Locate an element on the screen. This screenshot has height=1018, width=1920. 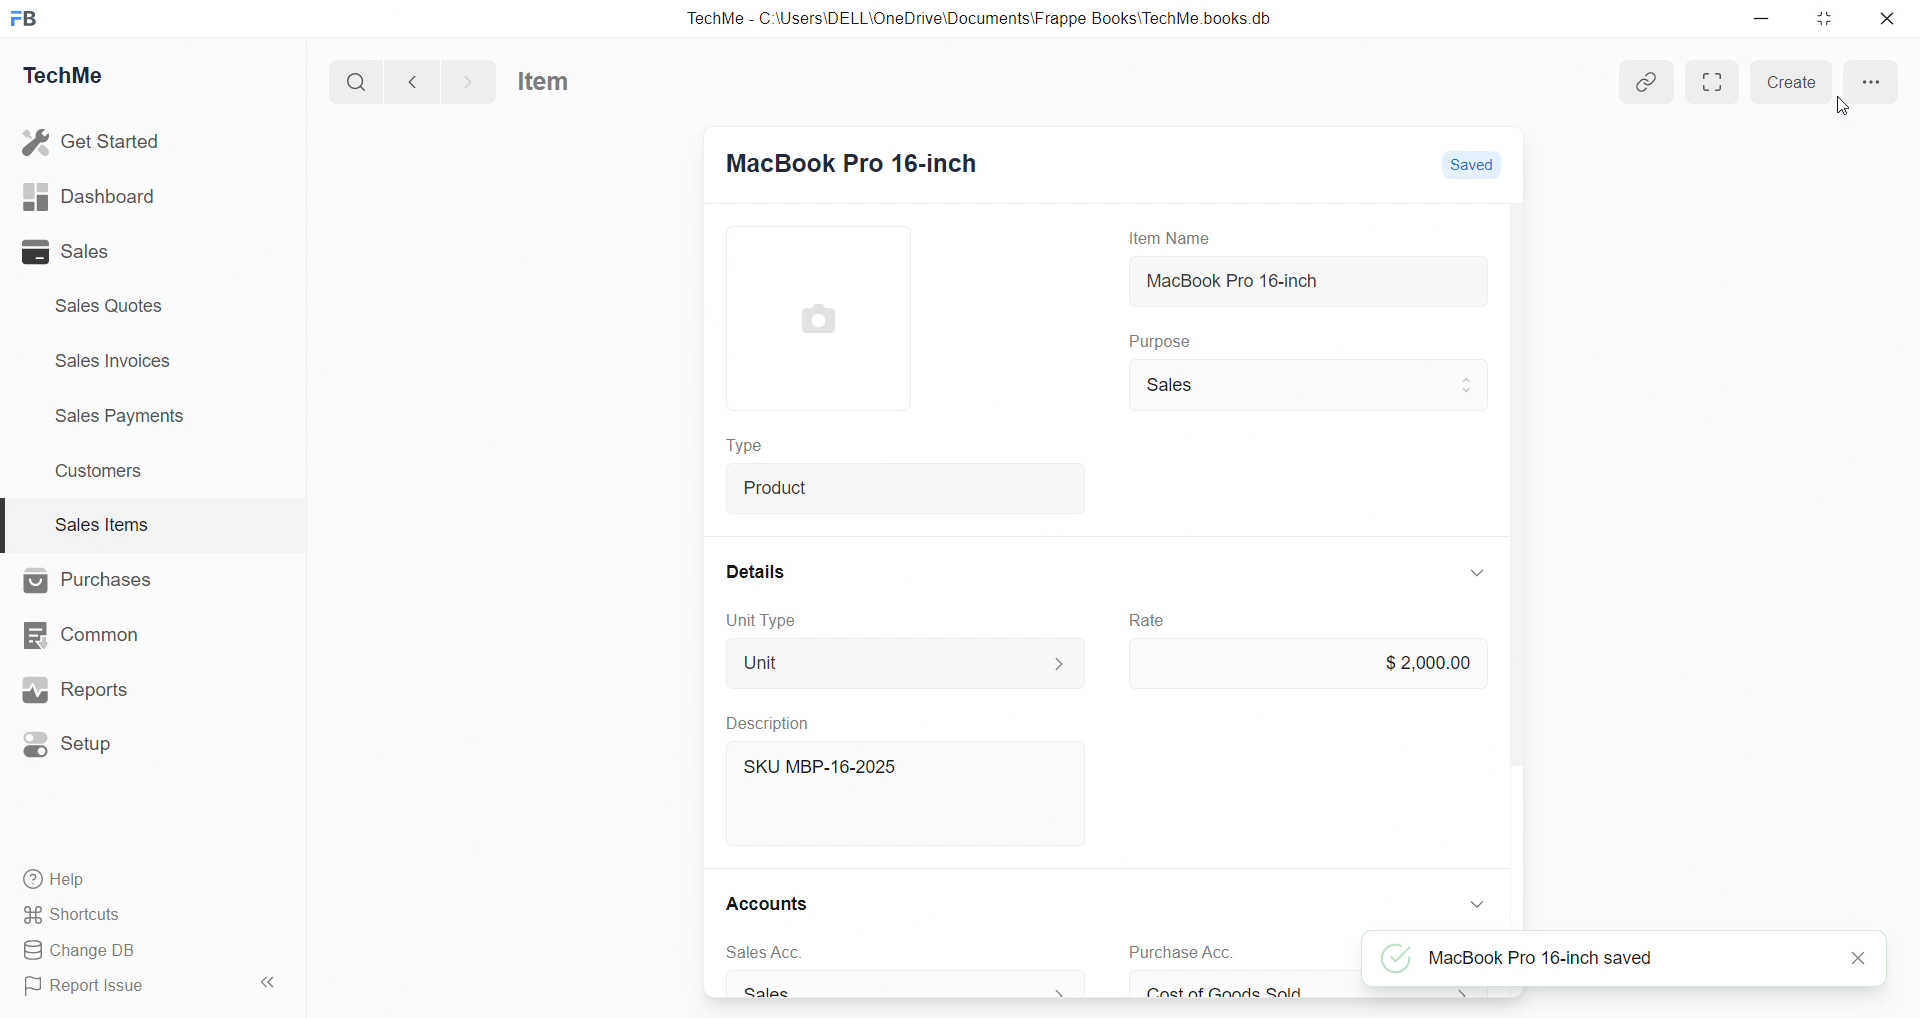
Product is located at coordinates (904, 489).